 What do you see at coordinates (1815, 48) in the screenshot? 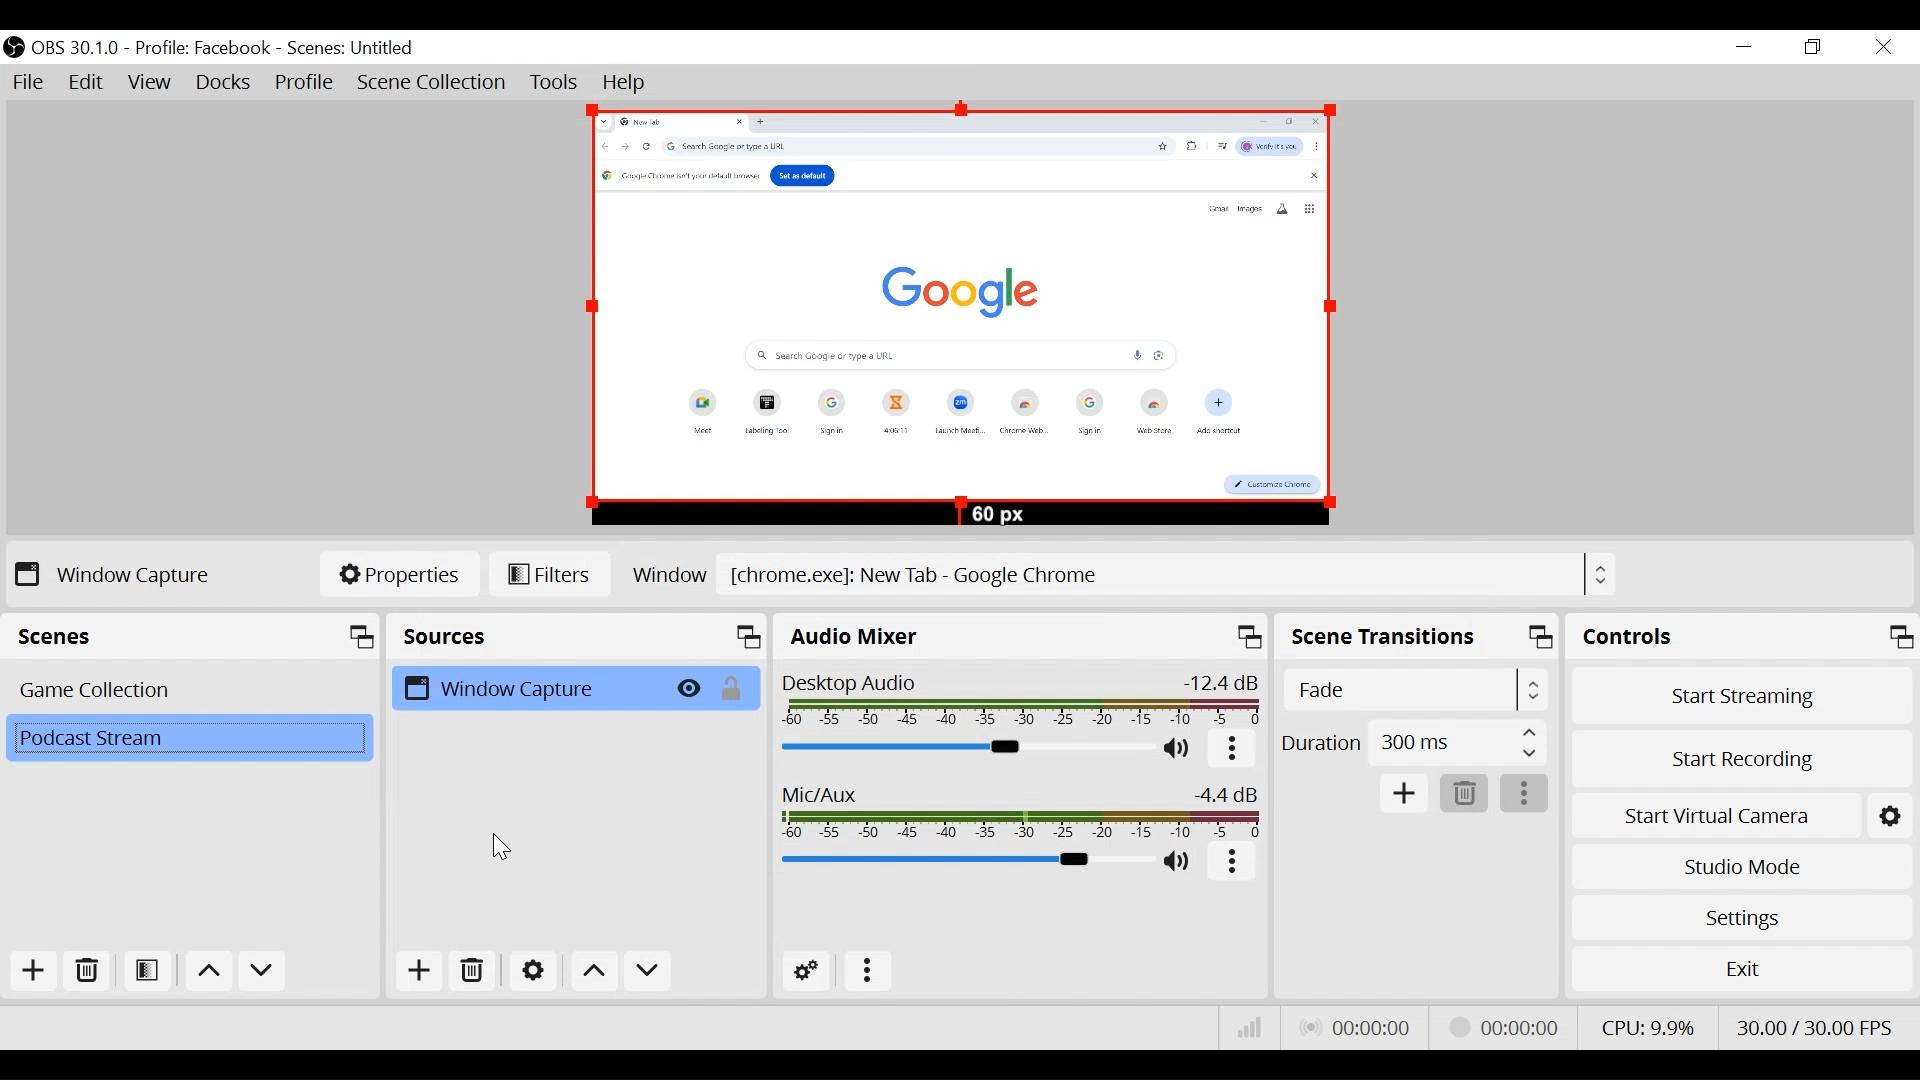
I see `Restore` at bounding box center [1815, 48].